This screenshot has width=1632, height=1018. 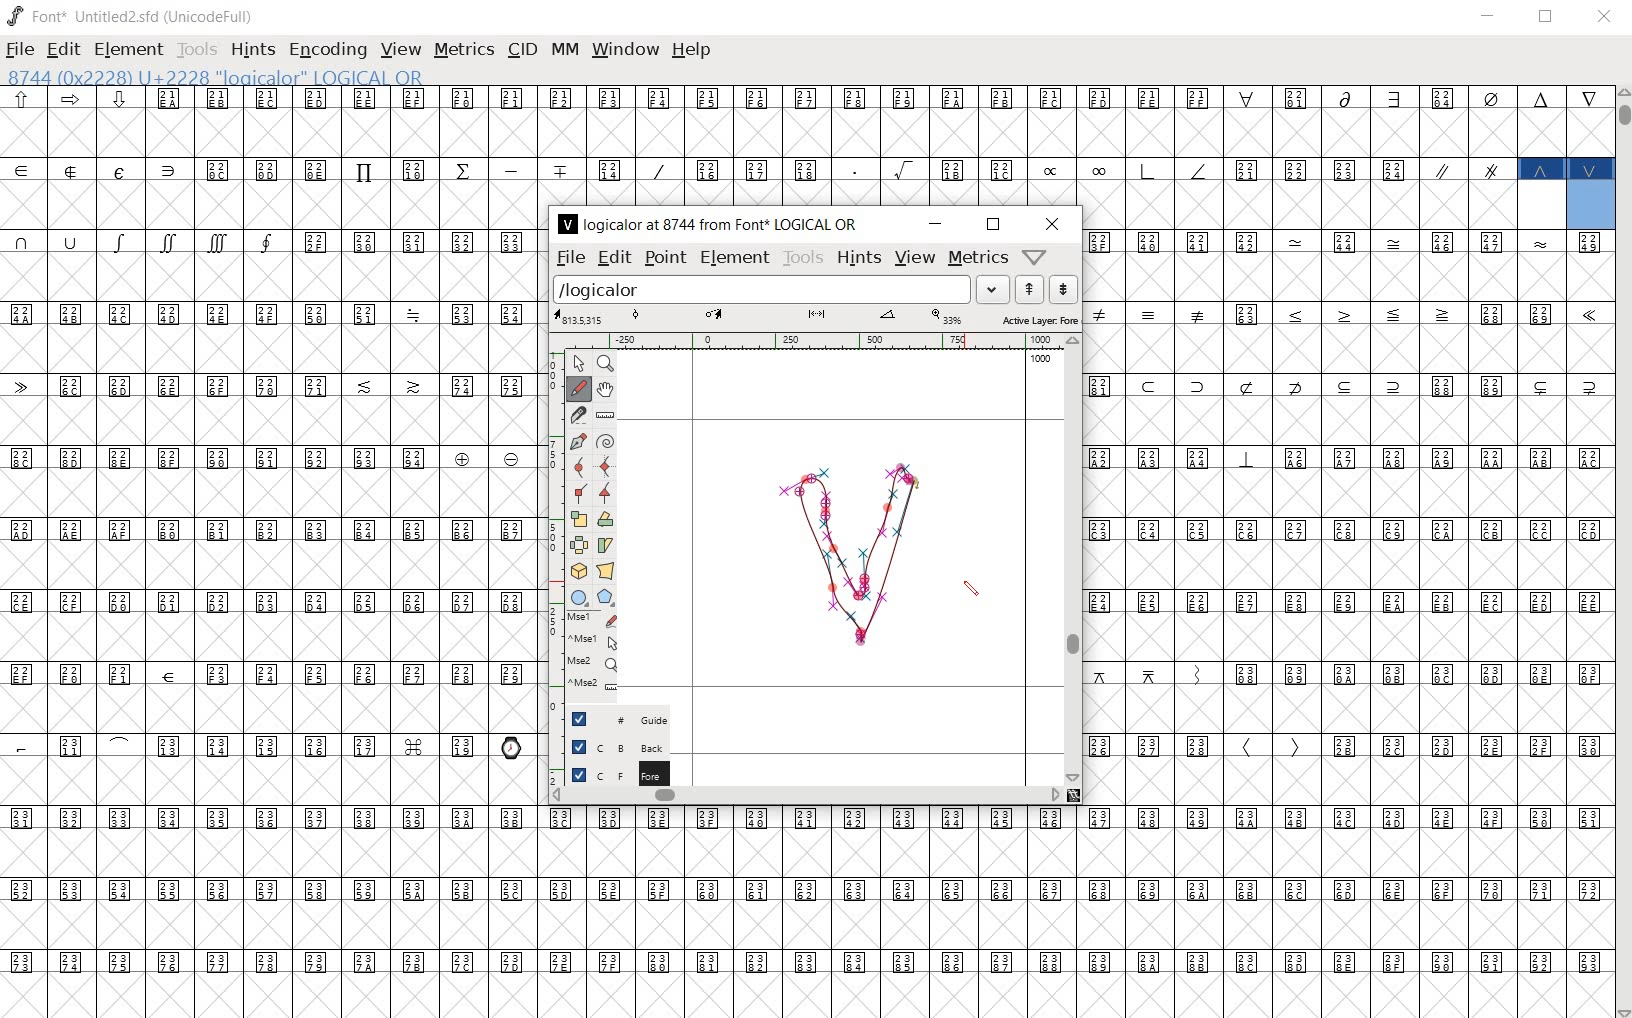 I want to click on add a curve point always either horizontal or vertical, so click(x=603, y=466).